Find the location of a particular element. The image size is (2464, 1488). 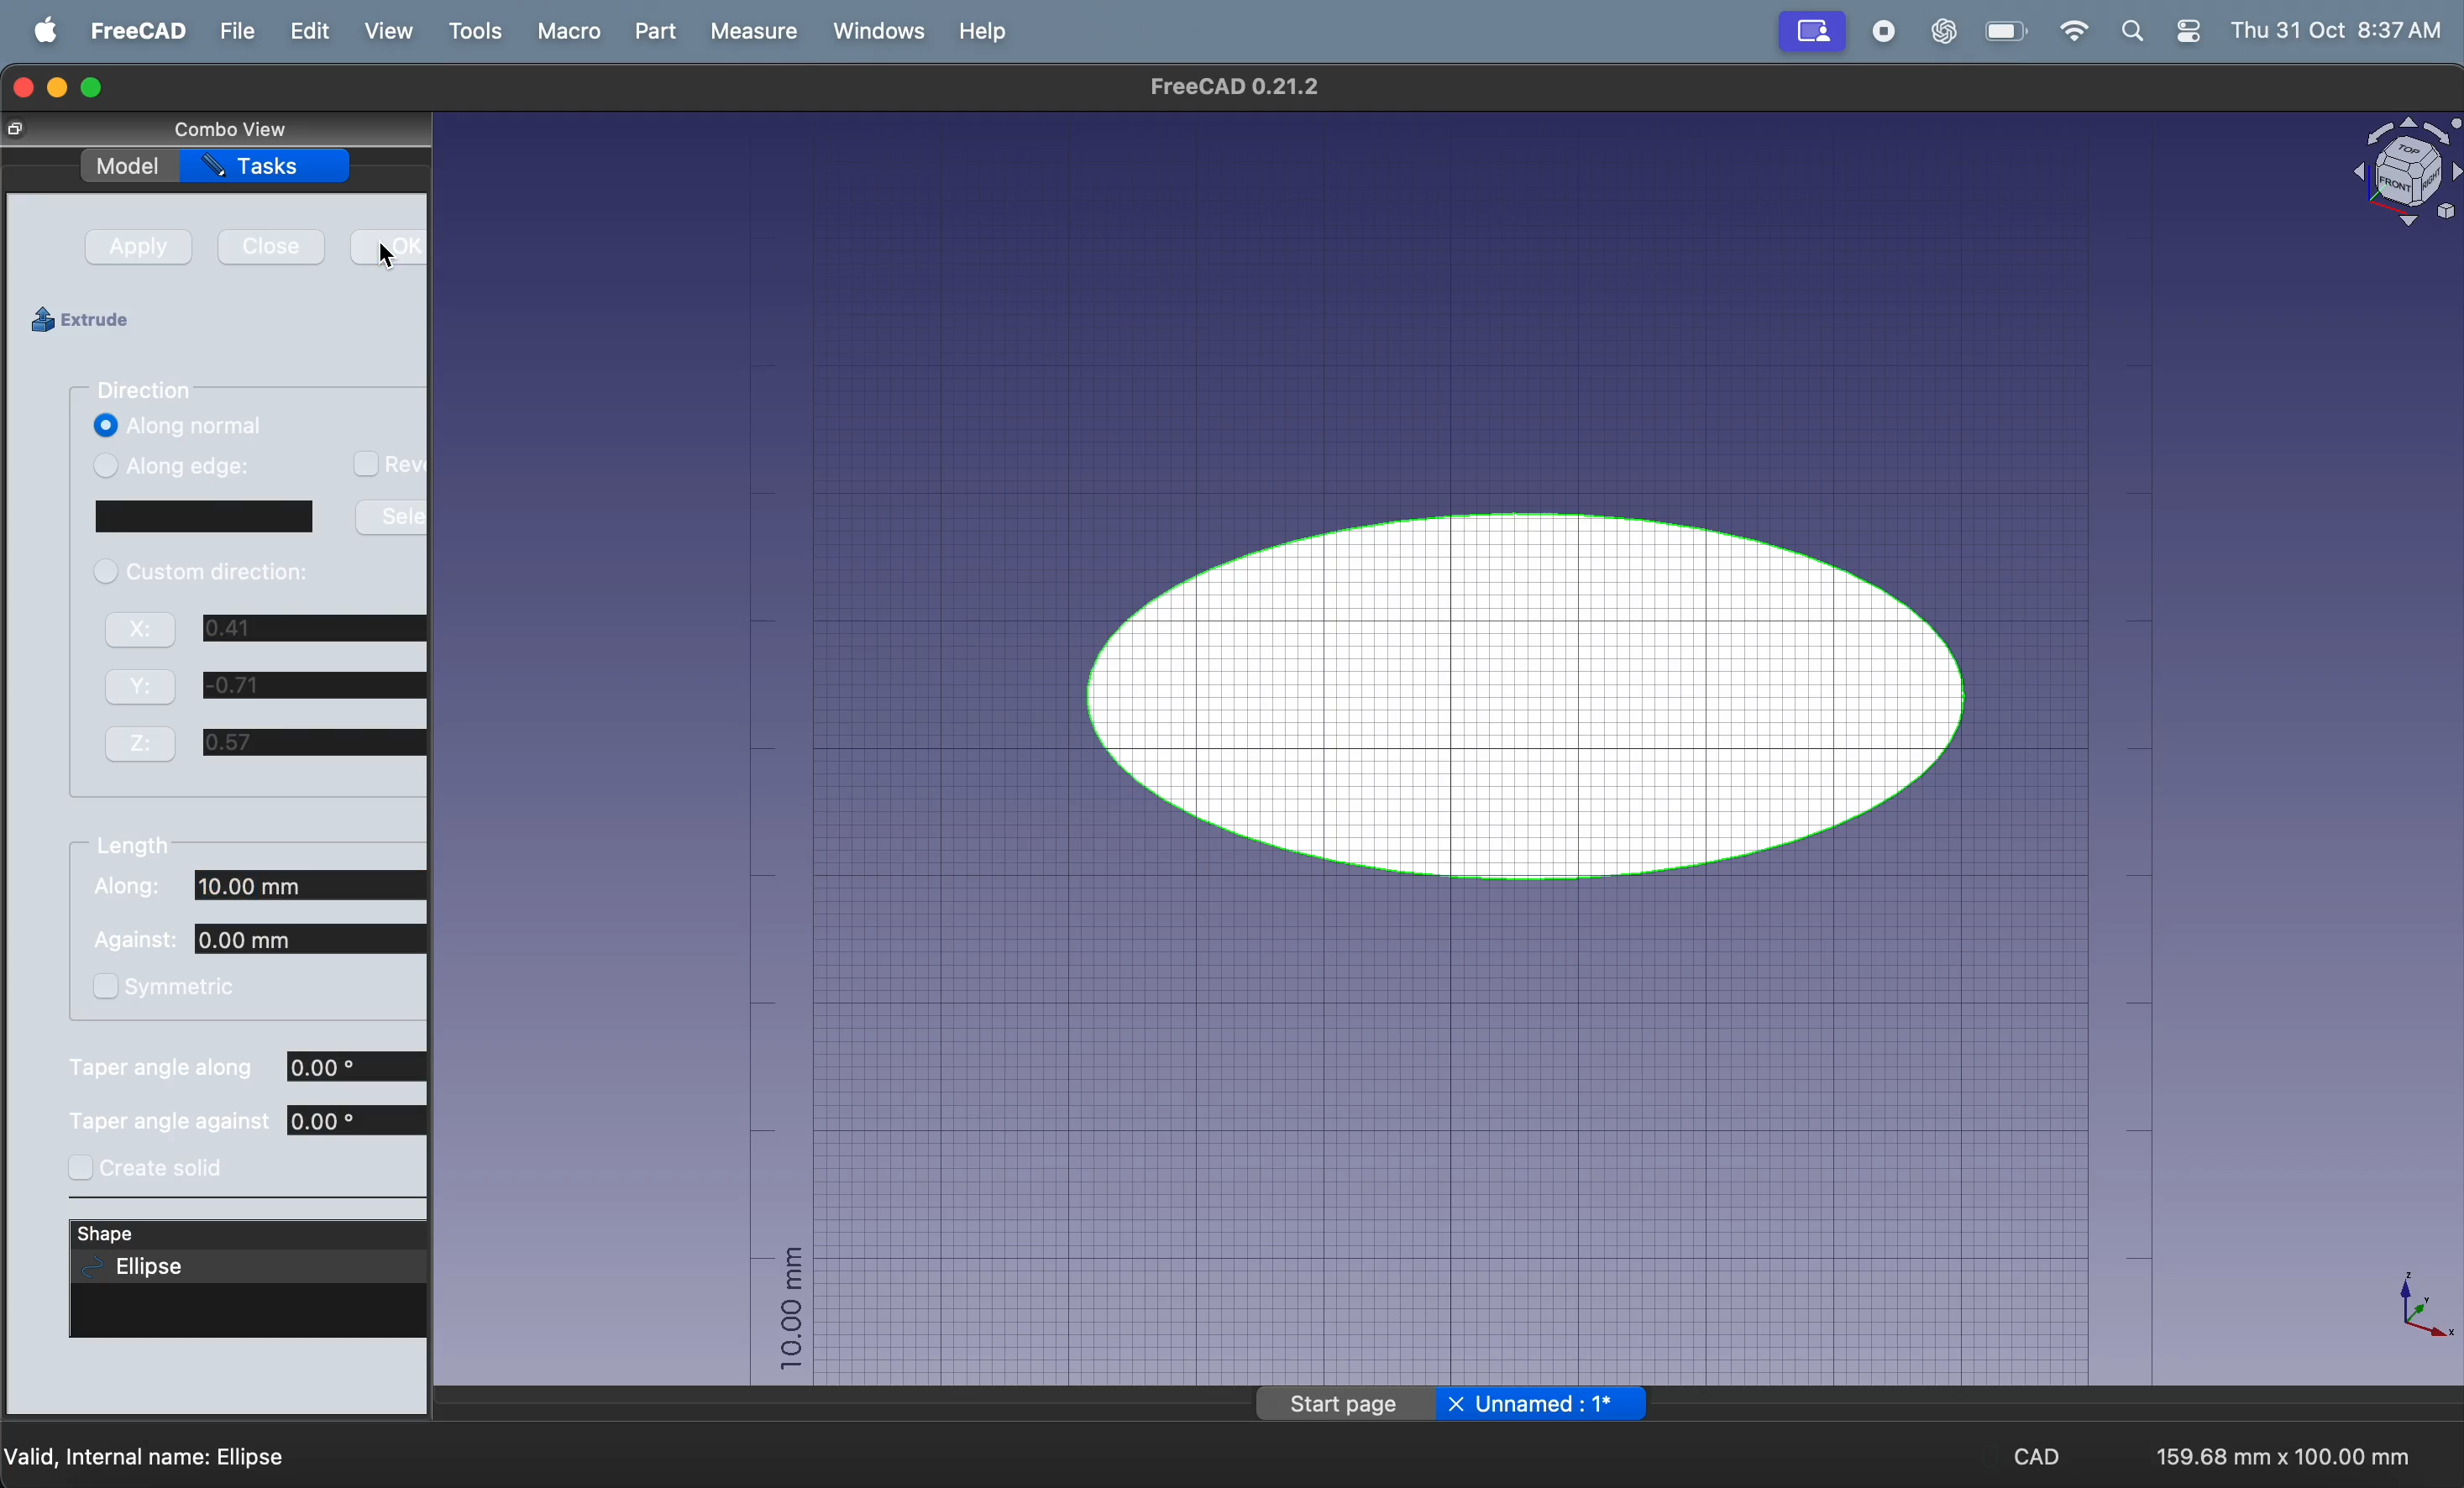

along is located at coordinates (122, 886).